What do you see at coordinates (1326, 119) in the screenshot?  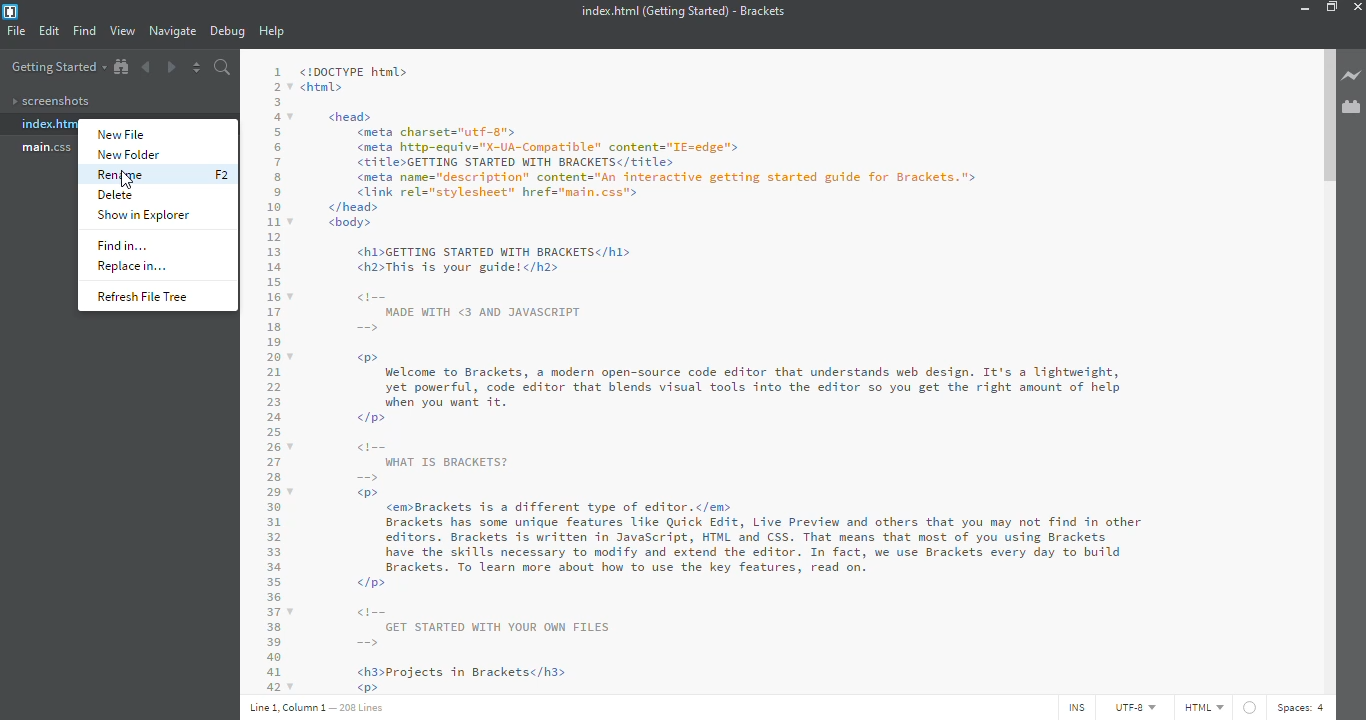 I see `scroll bar` at bounding box center [1326, 119].